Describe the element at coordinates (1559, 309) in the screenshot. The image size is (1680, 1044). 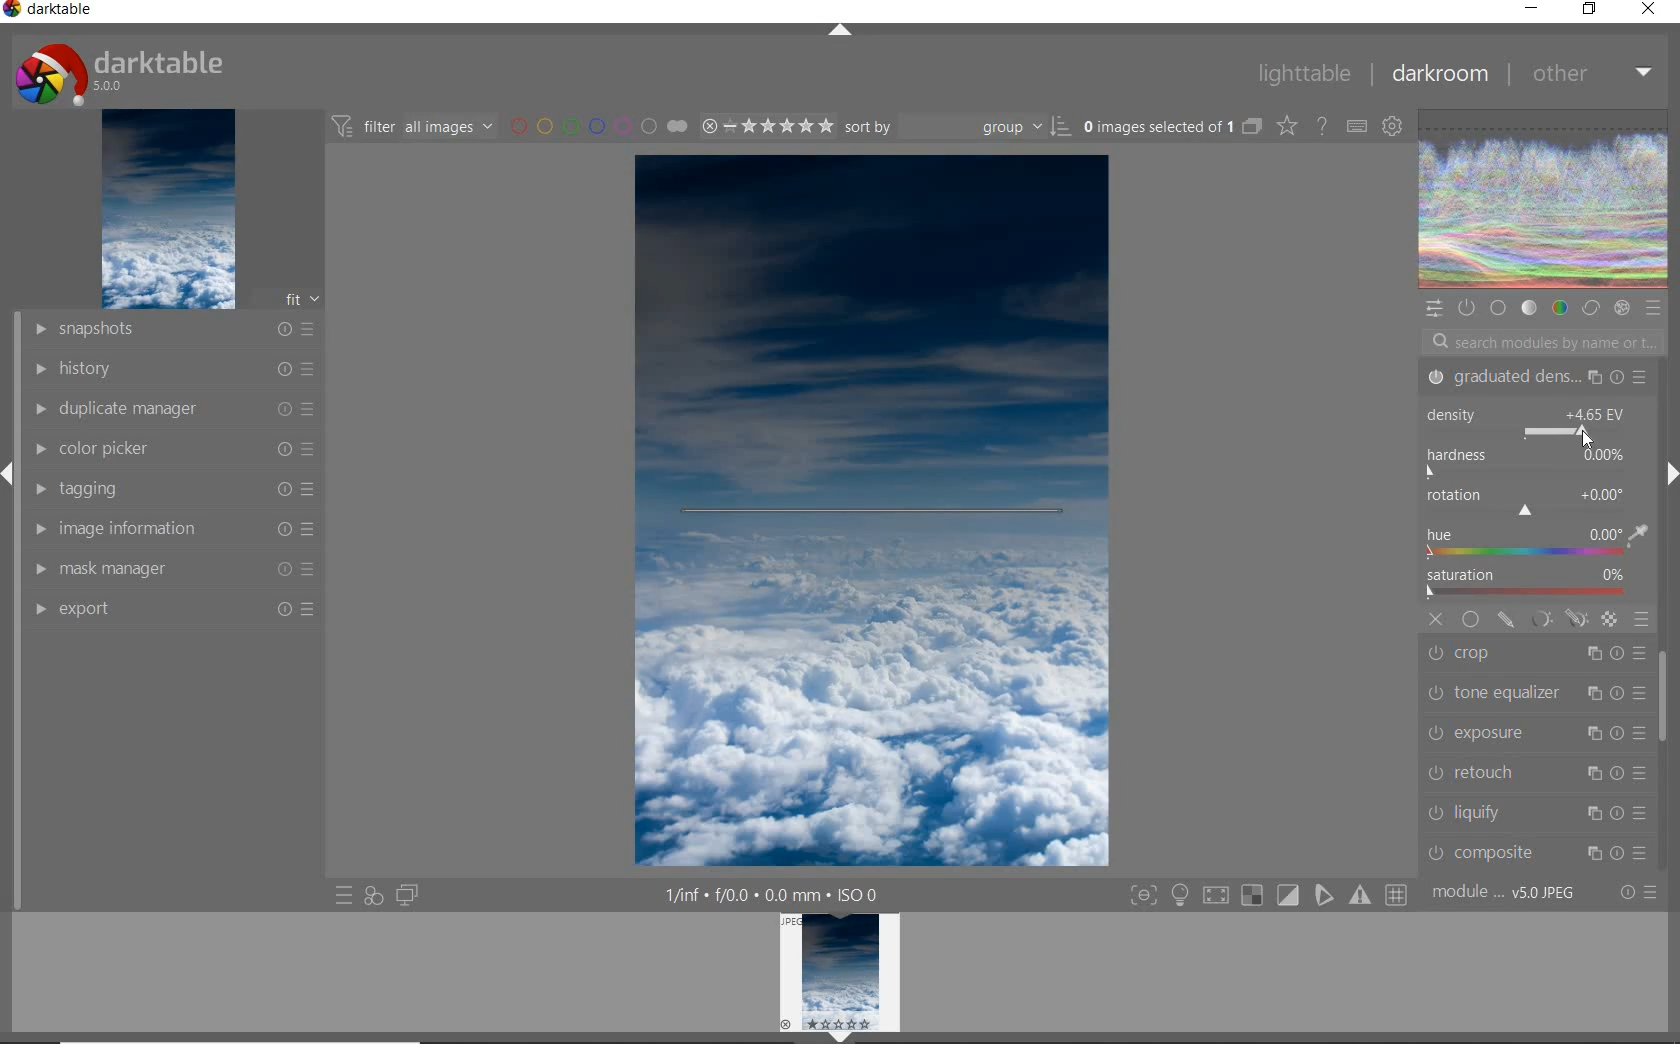
I see `COLOR` at that location.